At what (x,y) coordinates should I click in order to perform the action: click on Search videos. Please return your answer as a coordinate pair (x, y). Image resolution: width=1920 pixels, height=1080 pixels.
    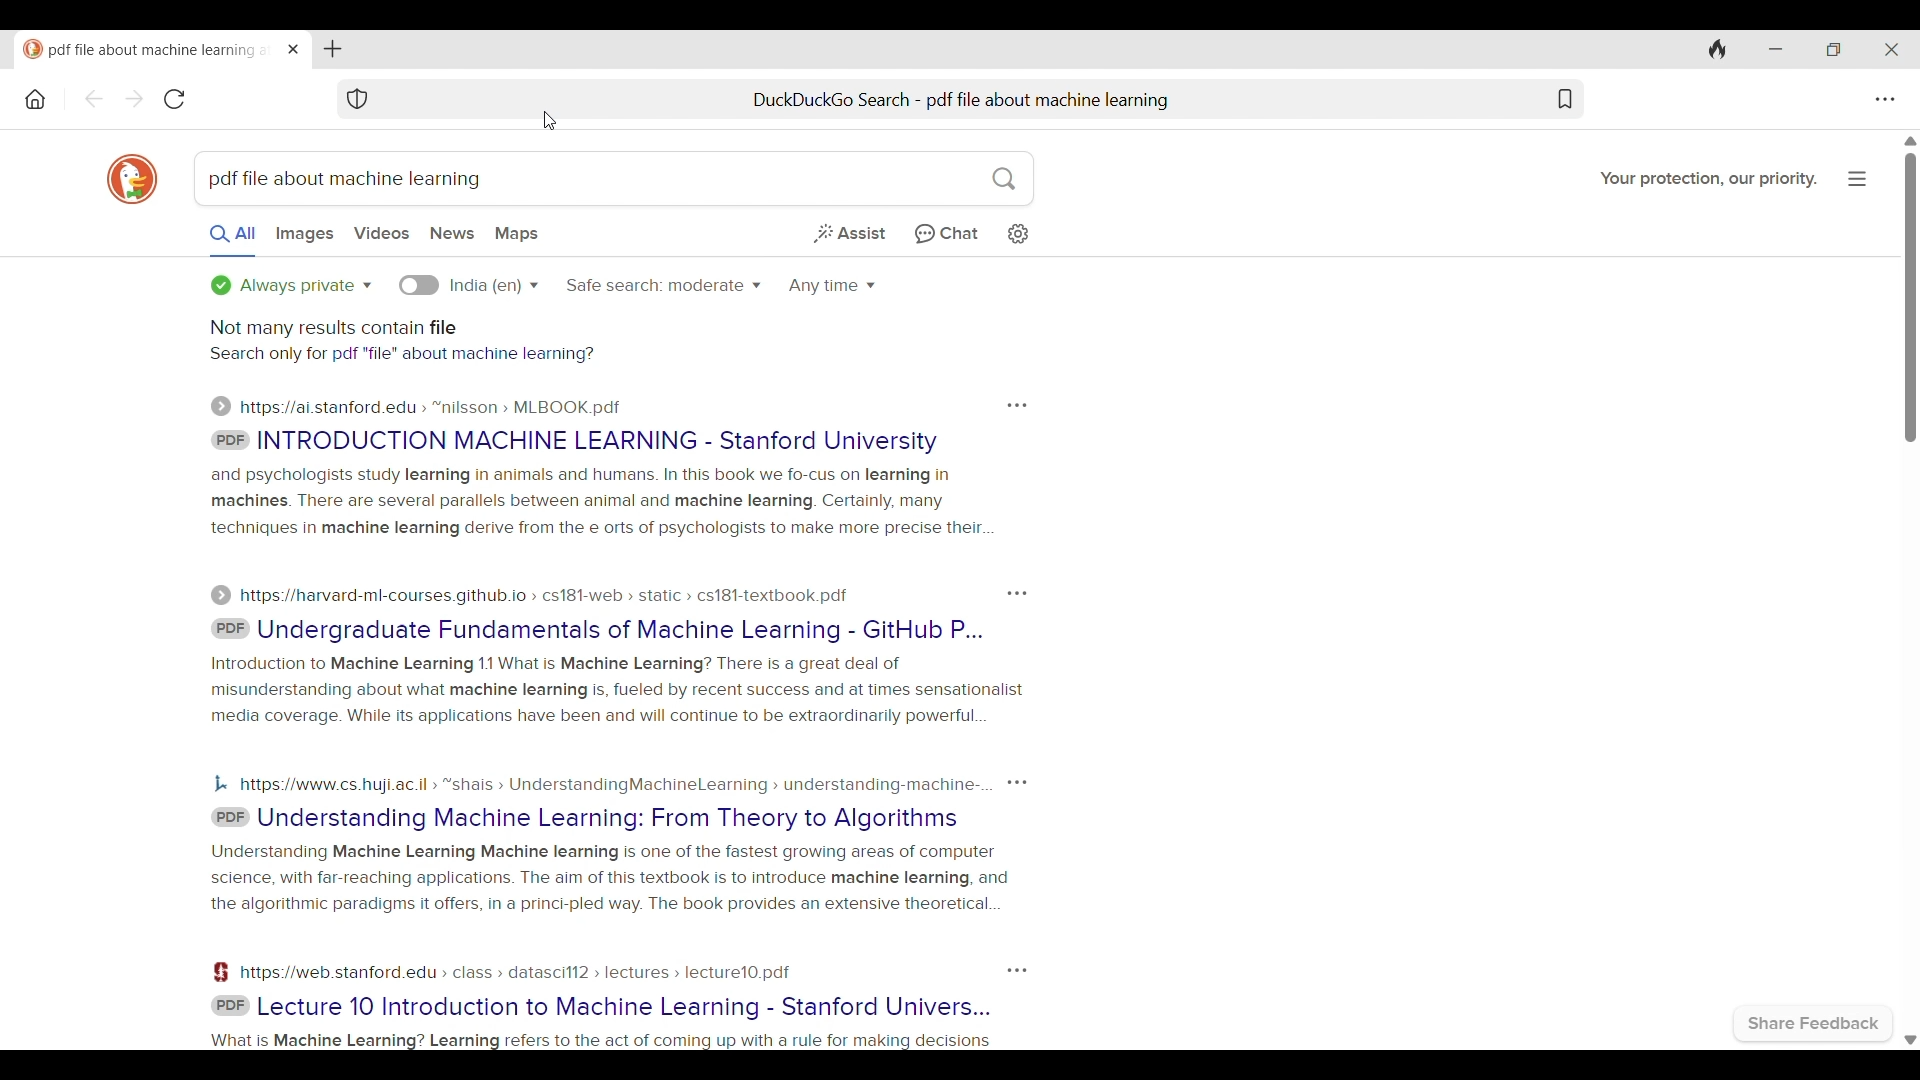
    Looking at the image, I should click on (382, 233).